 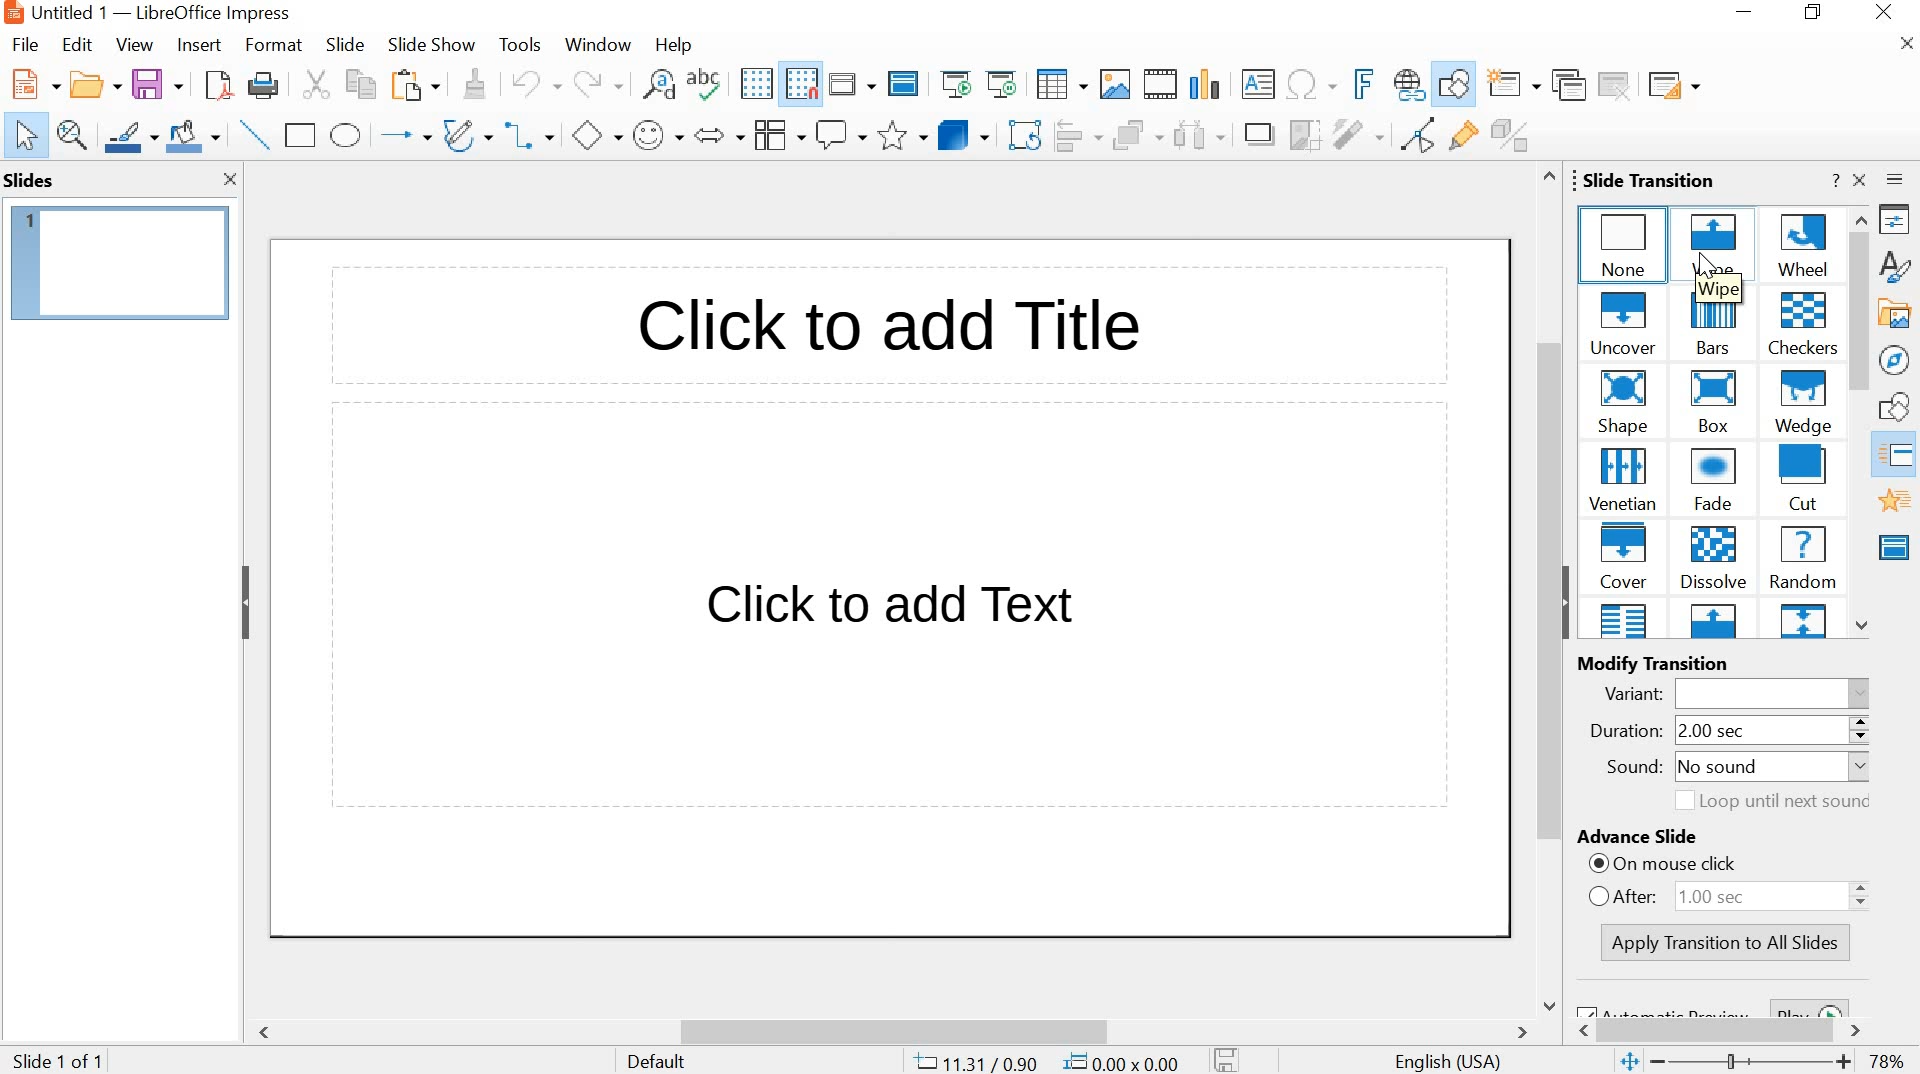 What do you see at coordinates (1801, 404) in the screenshot?
I see `WEDGE` at bounding box center [1801, 404].